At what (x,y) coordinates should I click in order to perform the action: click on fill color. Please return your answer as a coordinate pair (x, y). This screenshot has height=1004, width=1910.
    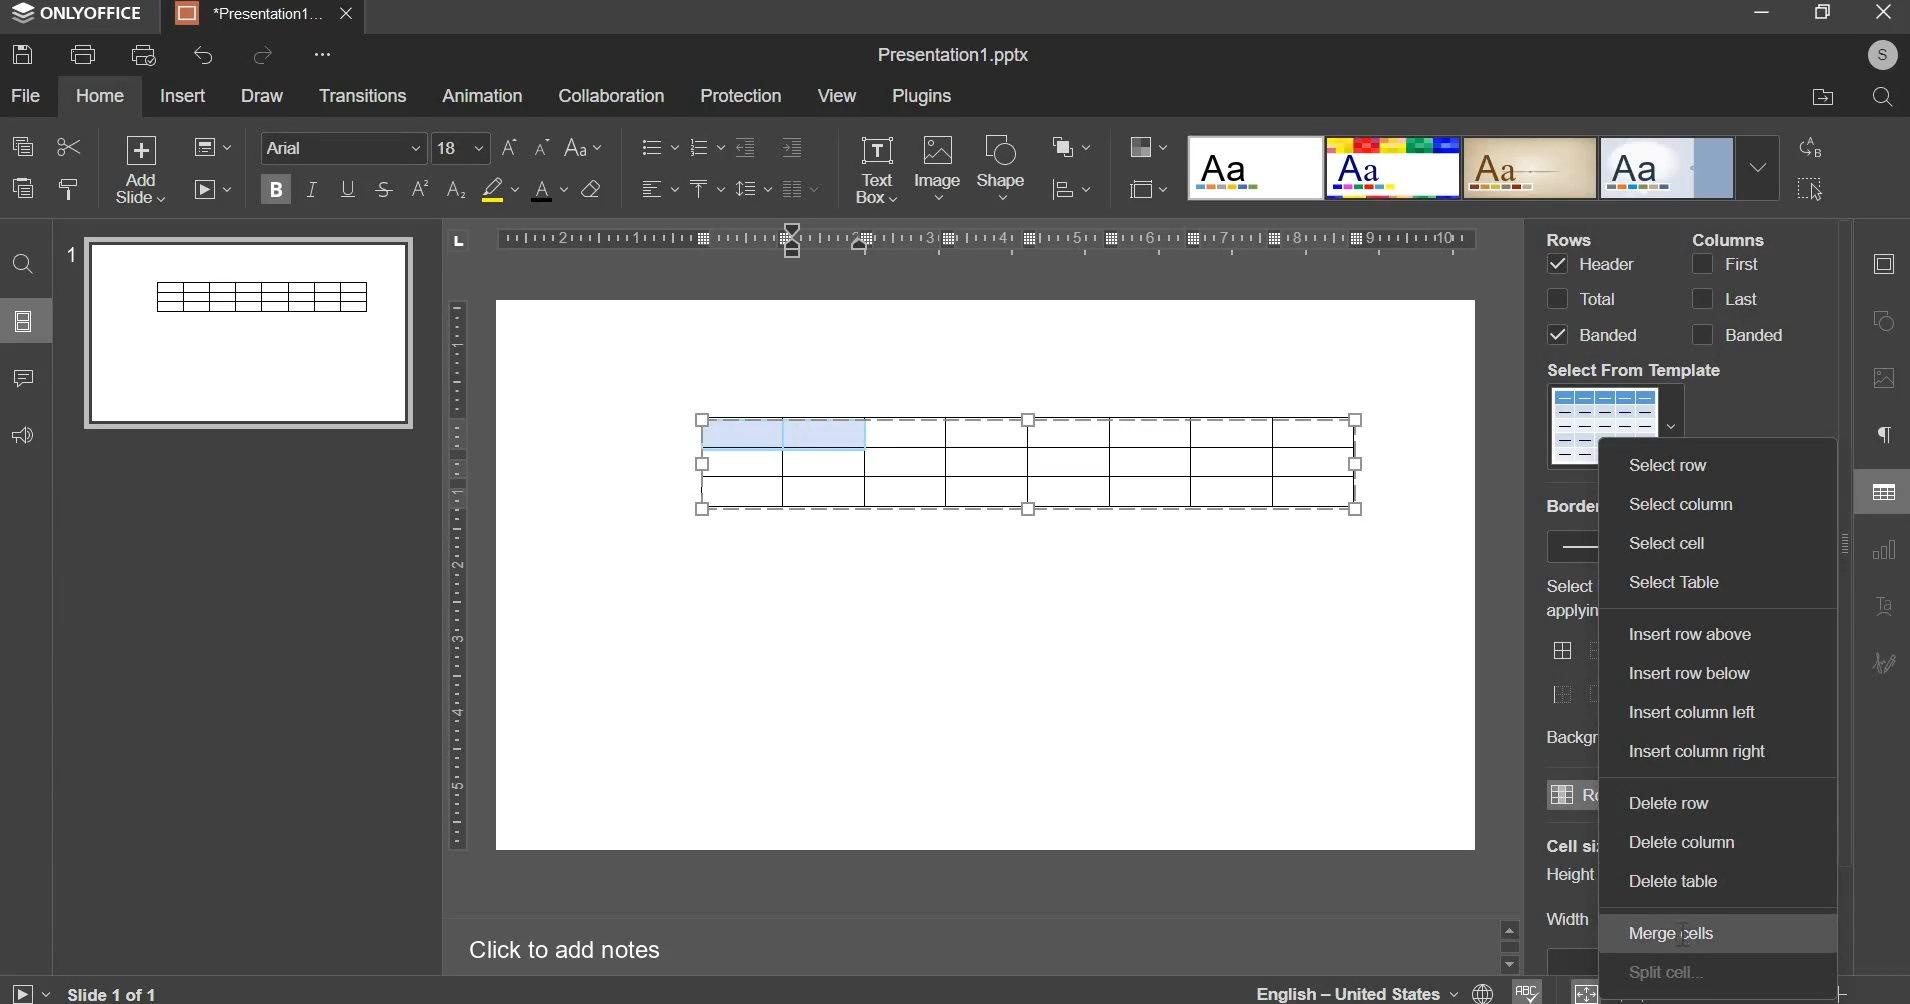
    Looking at the image, I should click on (498, 189).